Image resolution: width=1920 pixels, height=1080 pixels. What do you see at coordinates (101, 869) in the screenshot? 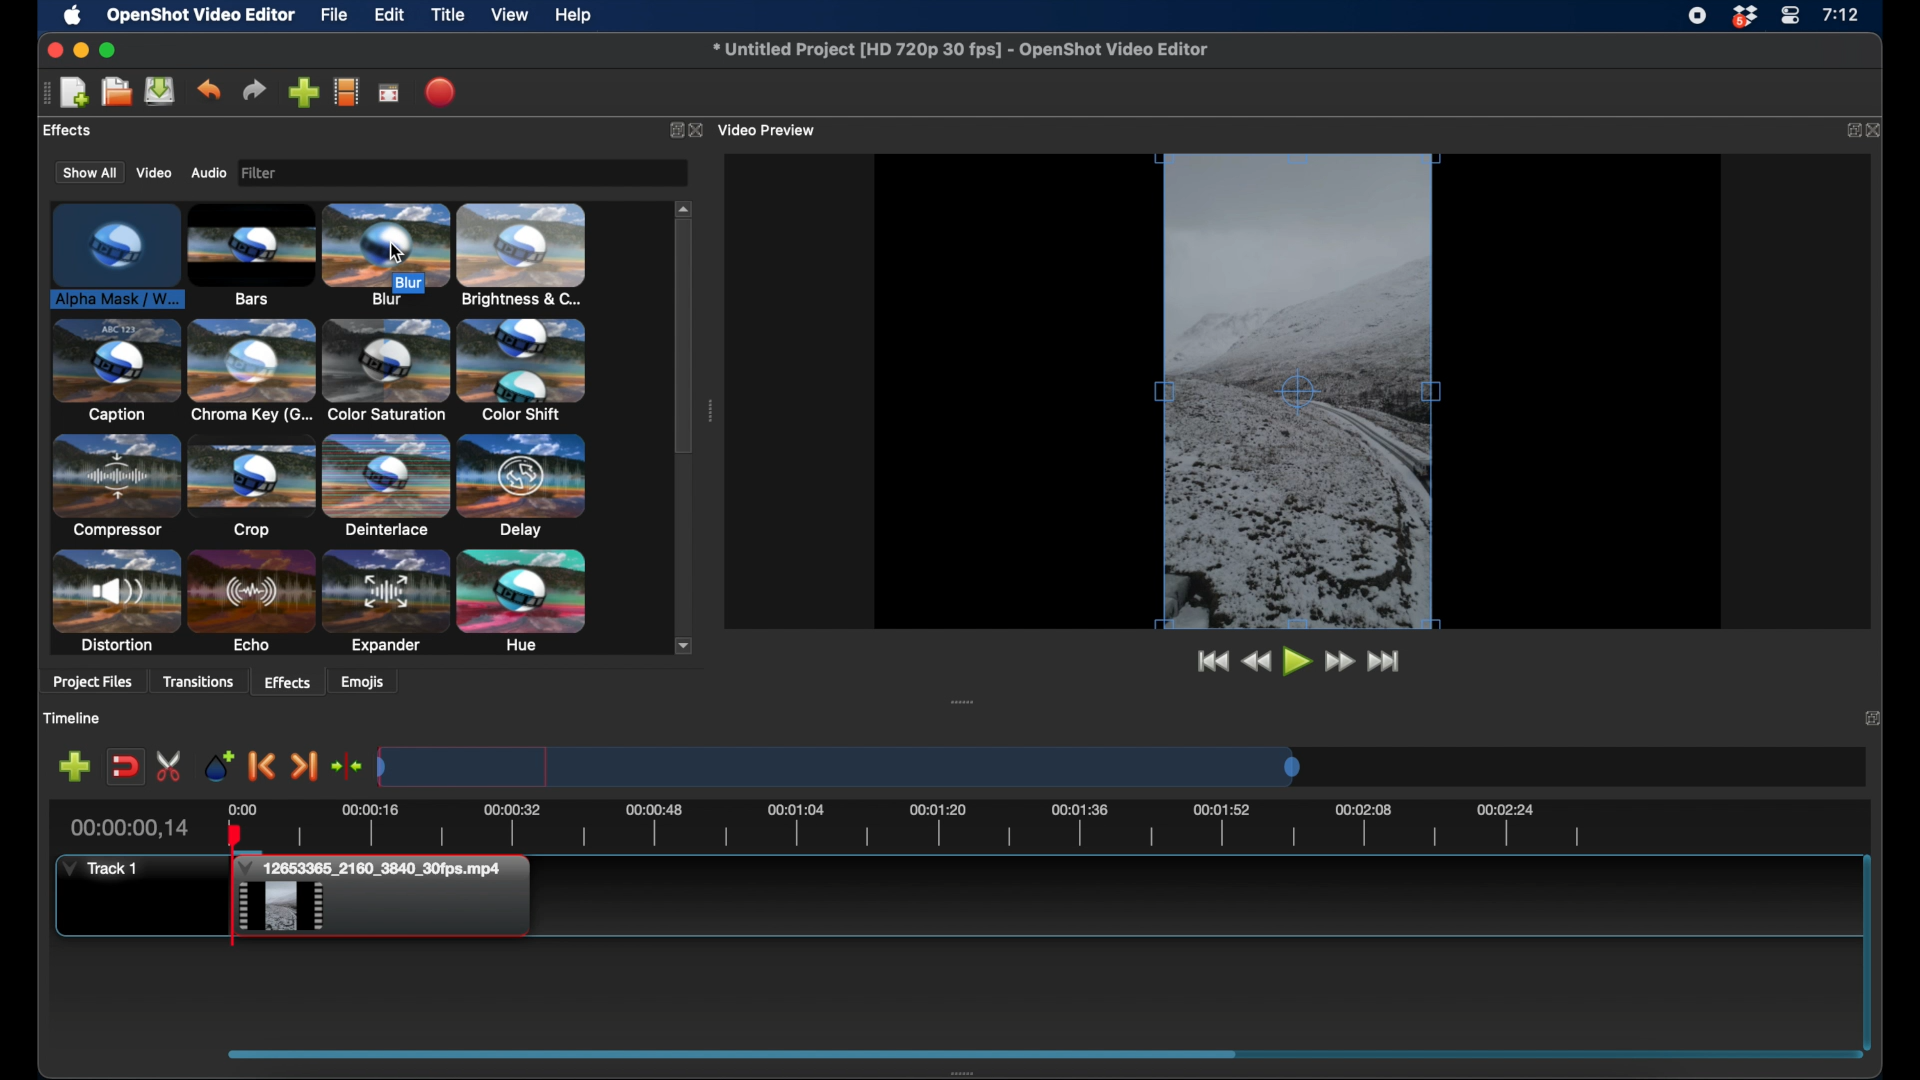
I see `track 1` at bounding box center [101, 869].